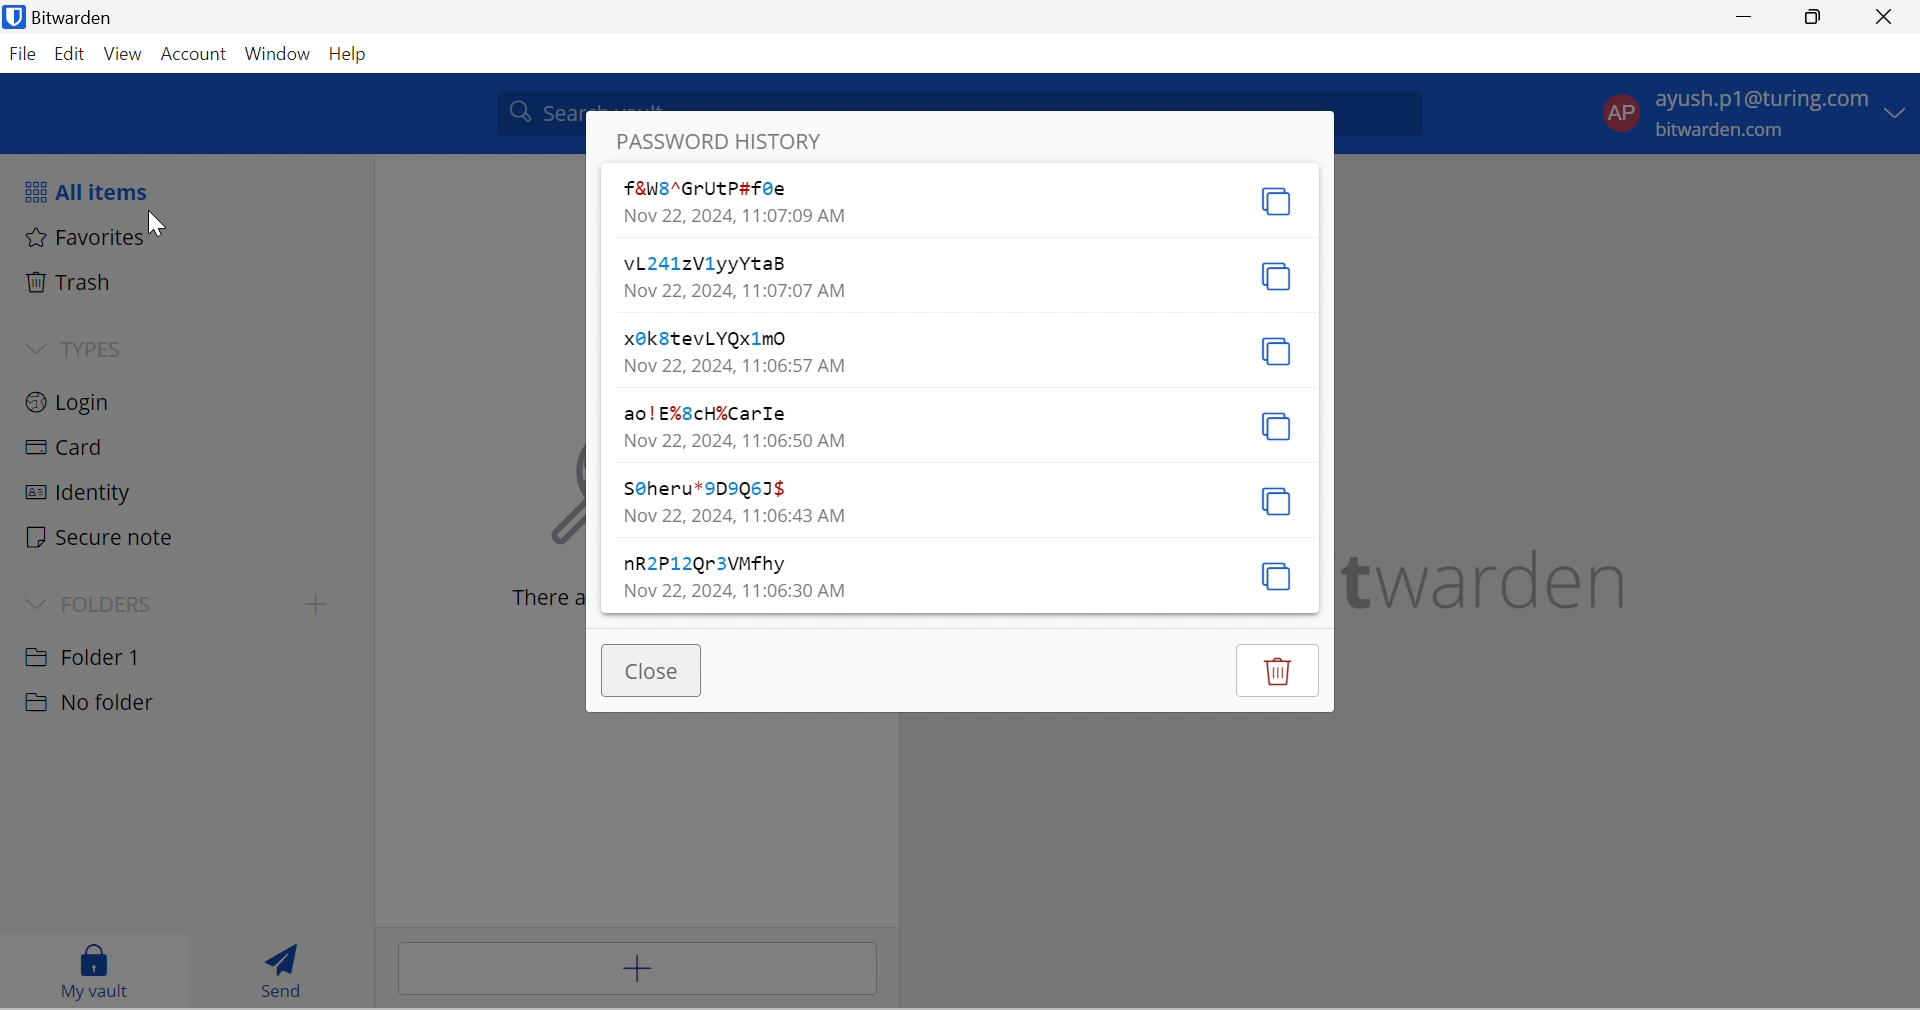  Describe the element at coordinates (1276, 426) in the screenshot. I see `Copy` at that location.